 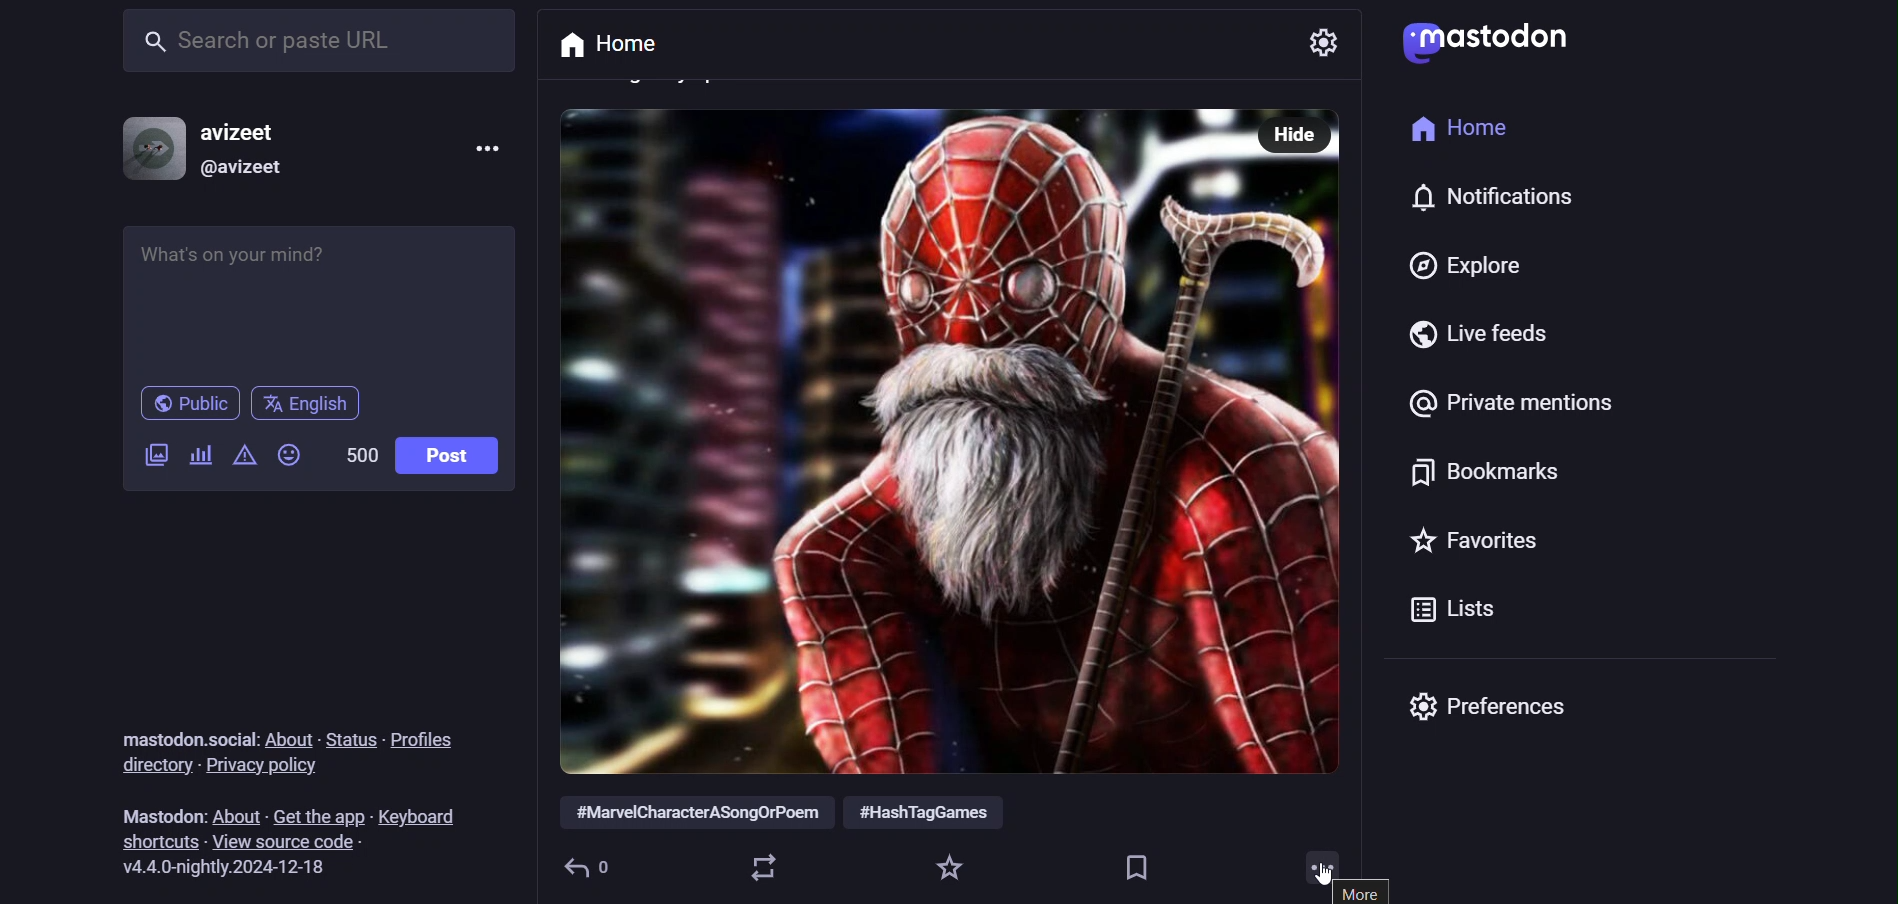 What do you see at coordinates (236, 812) in the screenshot?
I see `about` at bounding box center [236, 812].